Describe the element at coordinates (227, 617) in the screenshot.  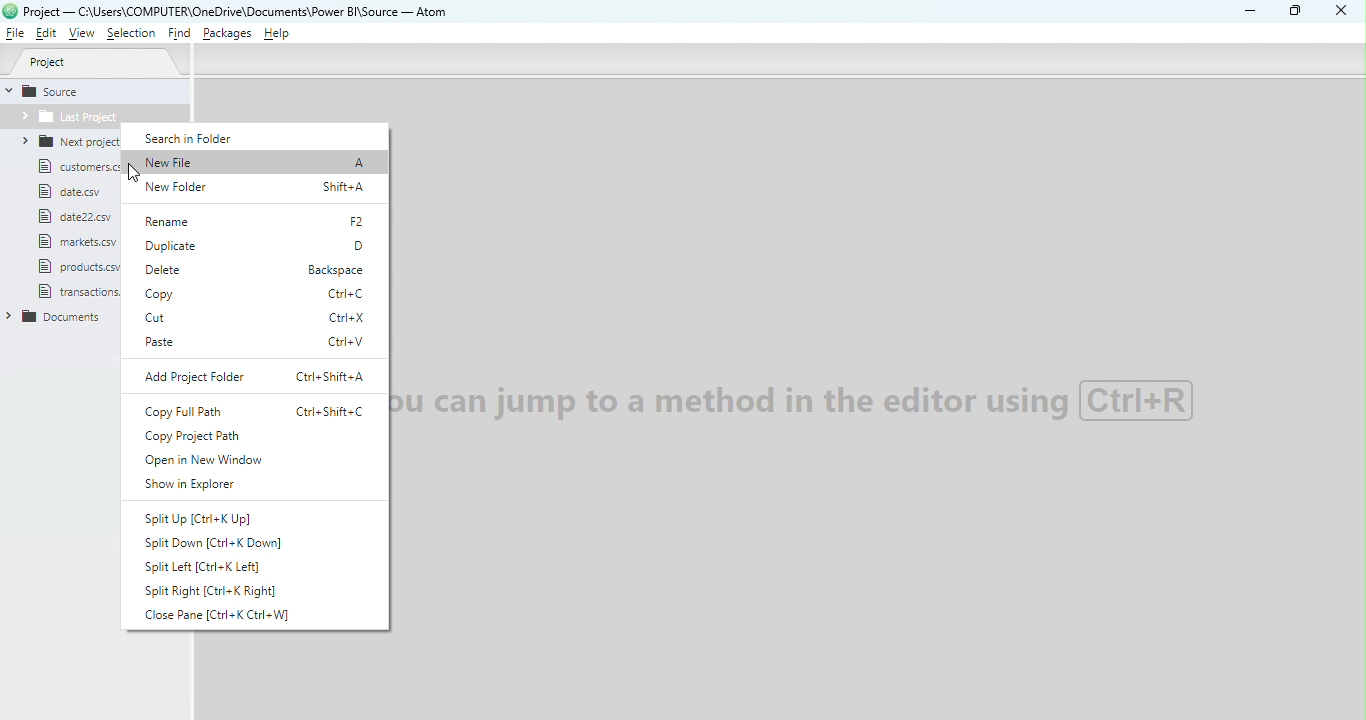
I see `Close pane` at that location.